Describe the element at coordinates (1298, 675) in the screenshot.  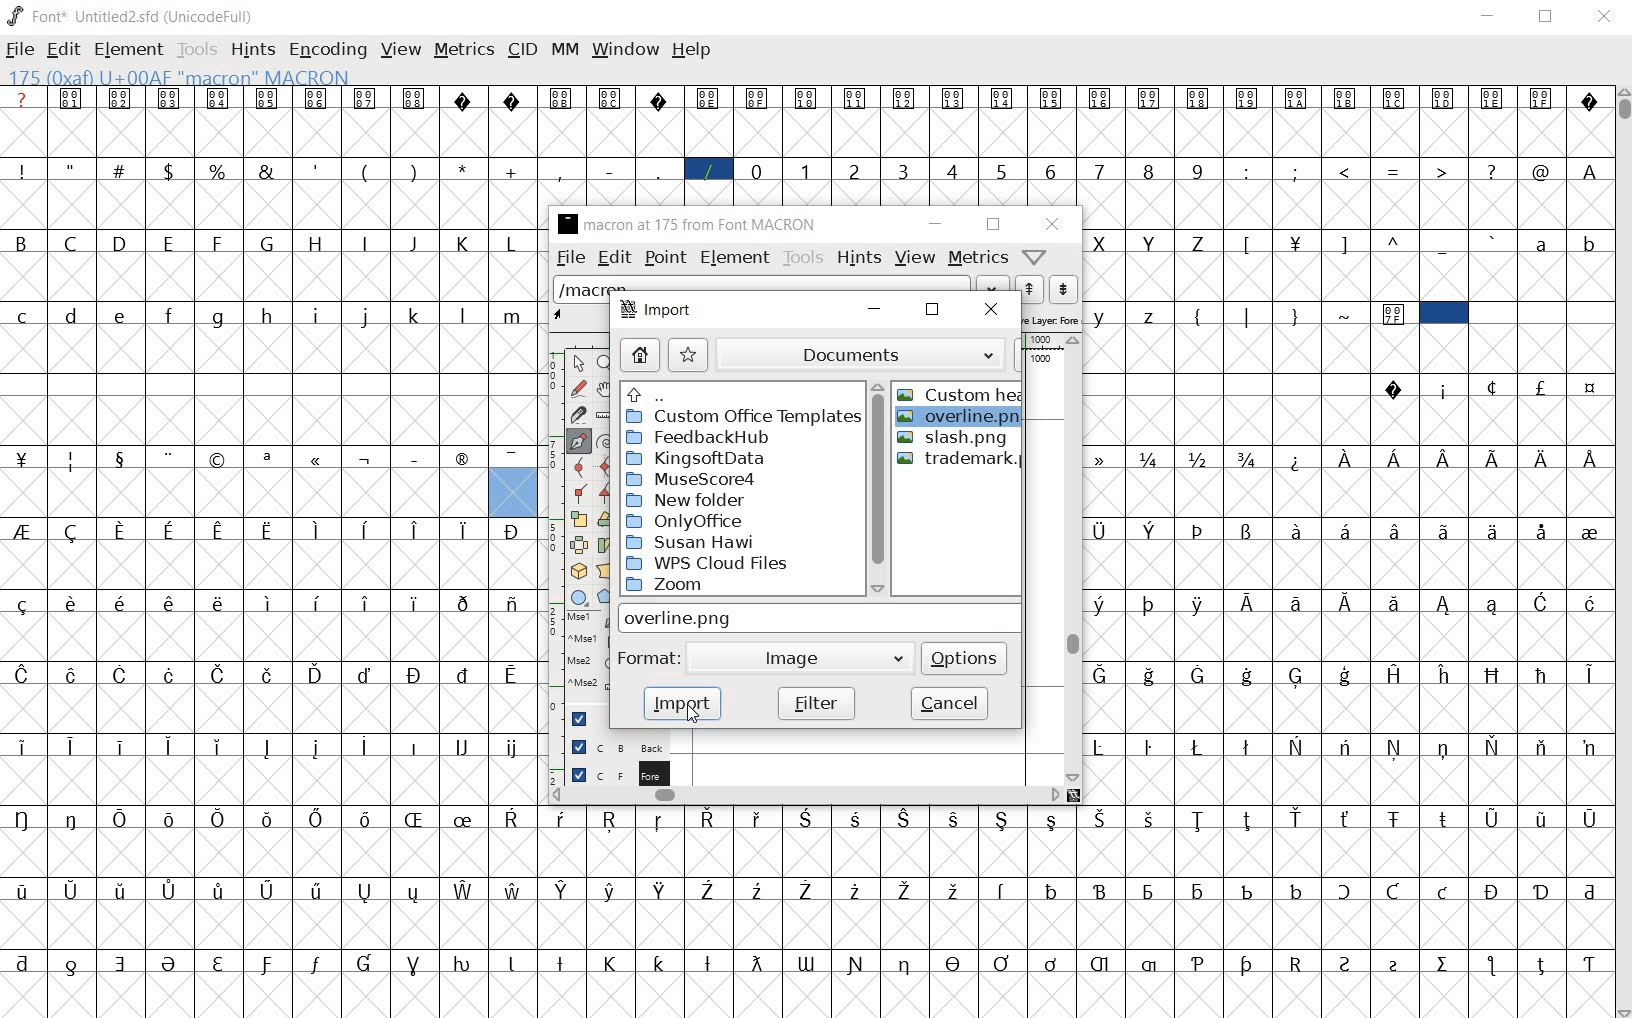
I see `Symbol` at that location.